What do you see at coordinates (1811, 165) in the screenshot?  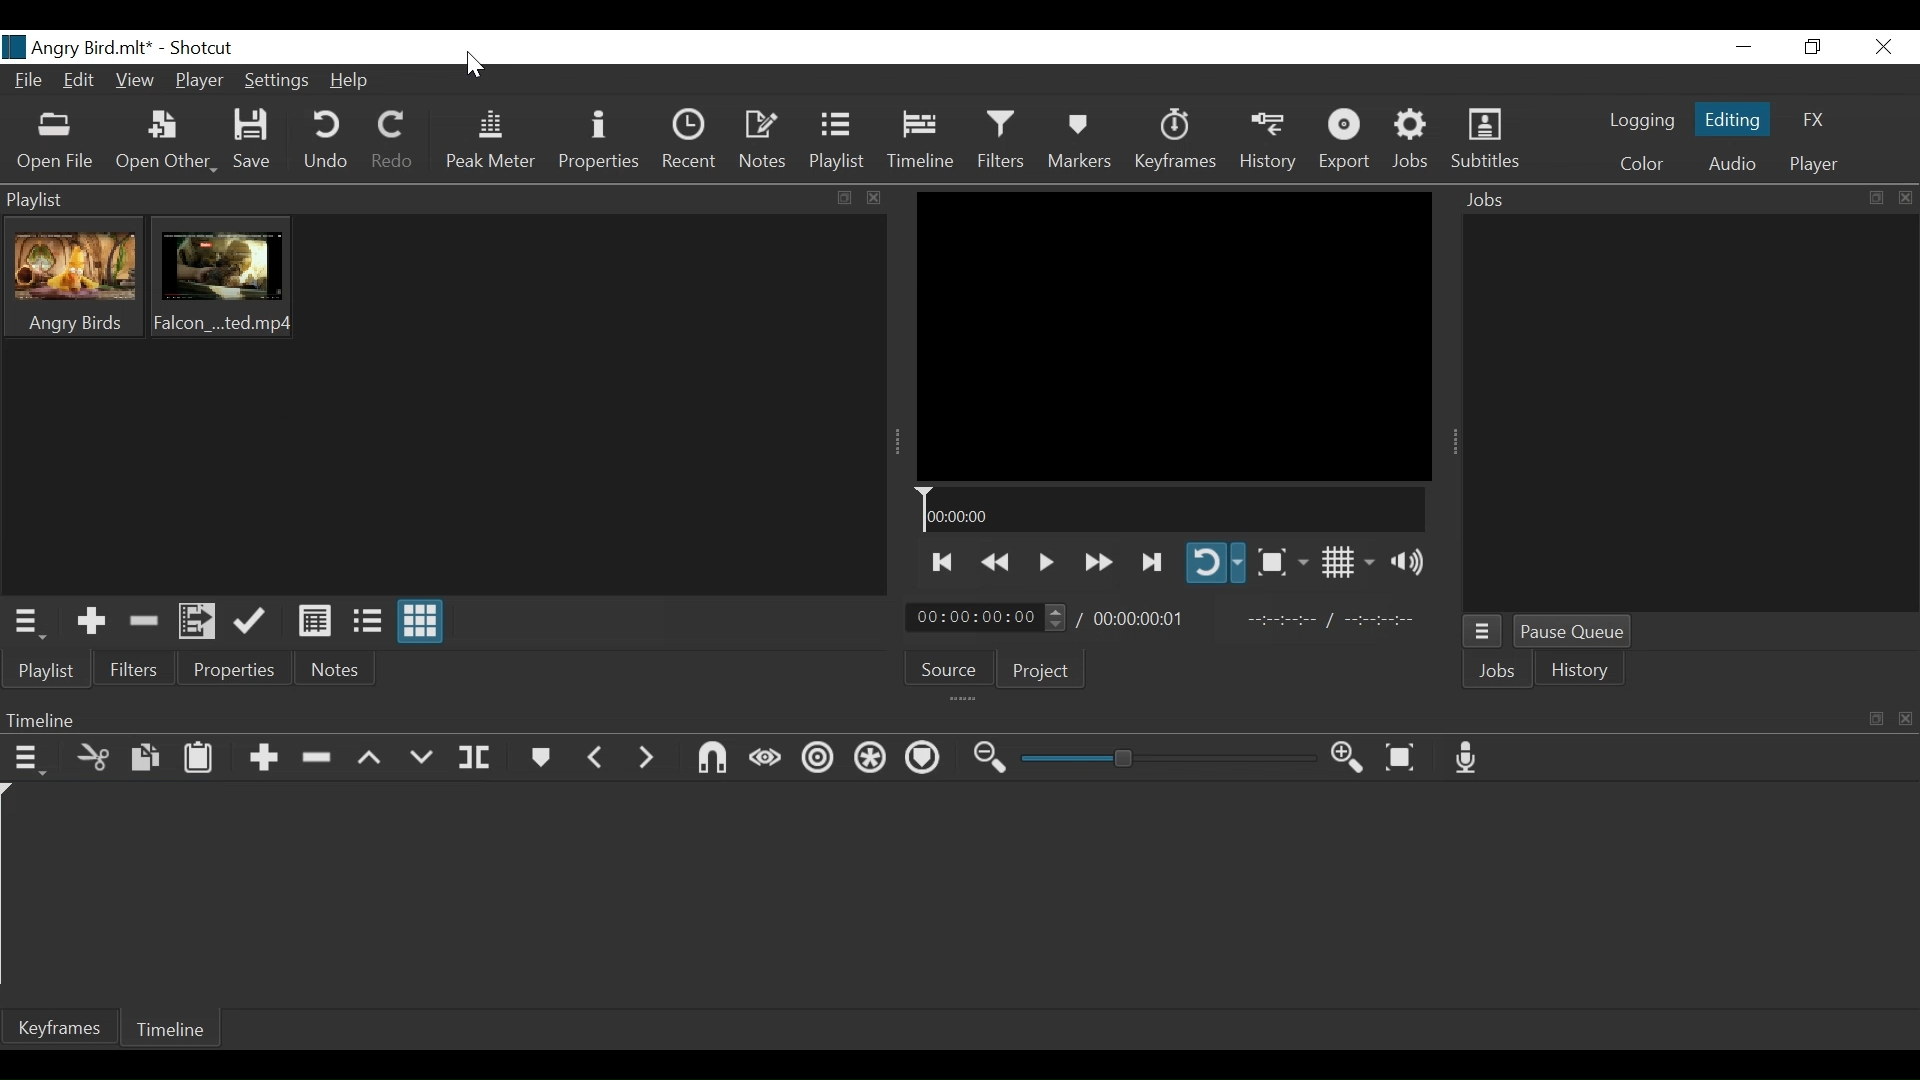 I see `` at bounding box center [1811, 165].